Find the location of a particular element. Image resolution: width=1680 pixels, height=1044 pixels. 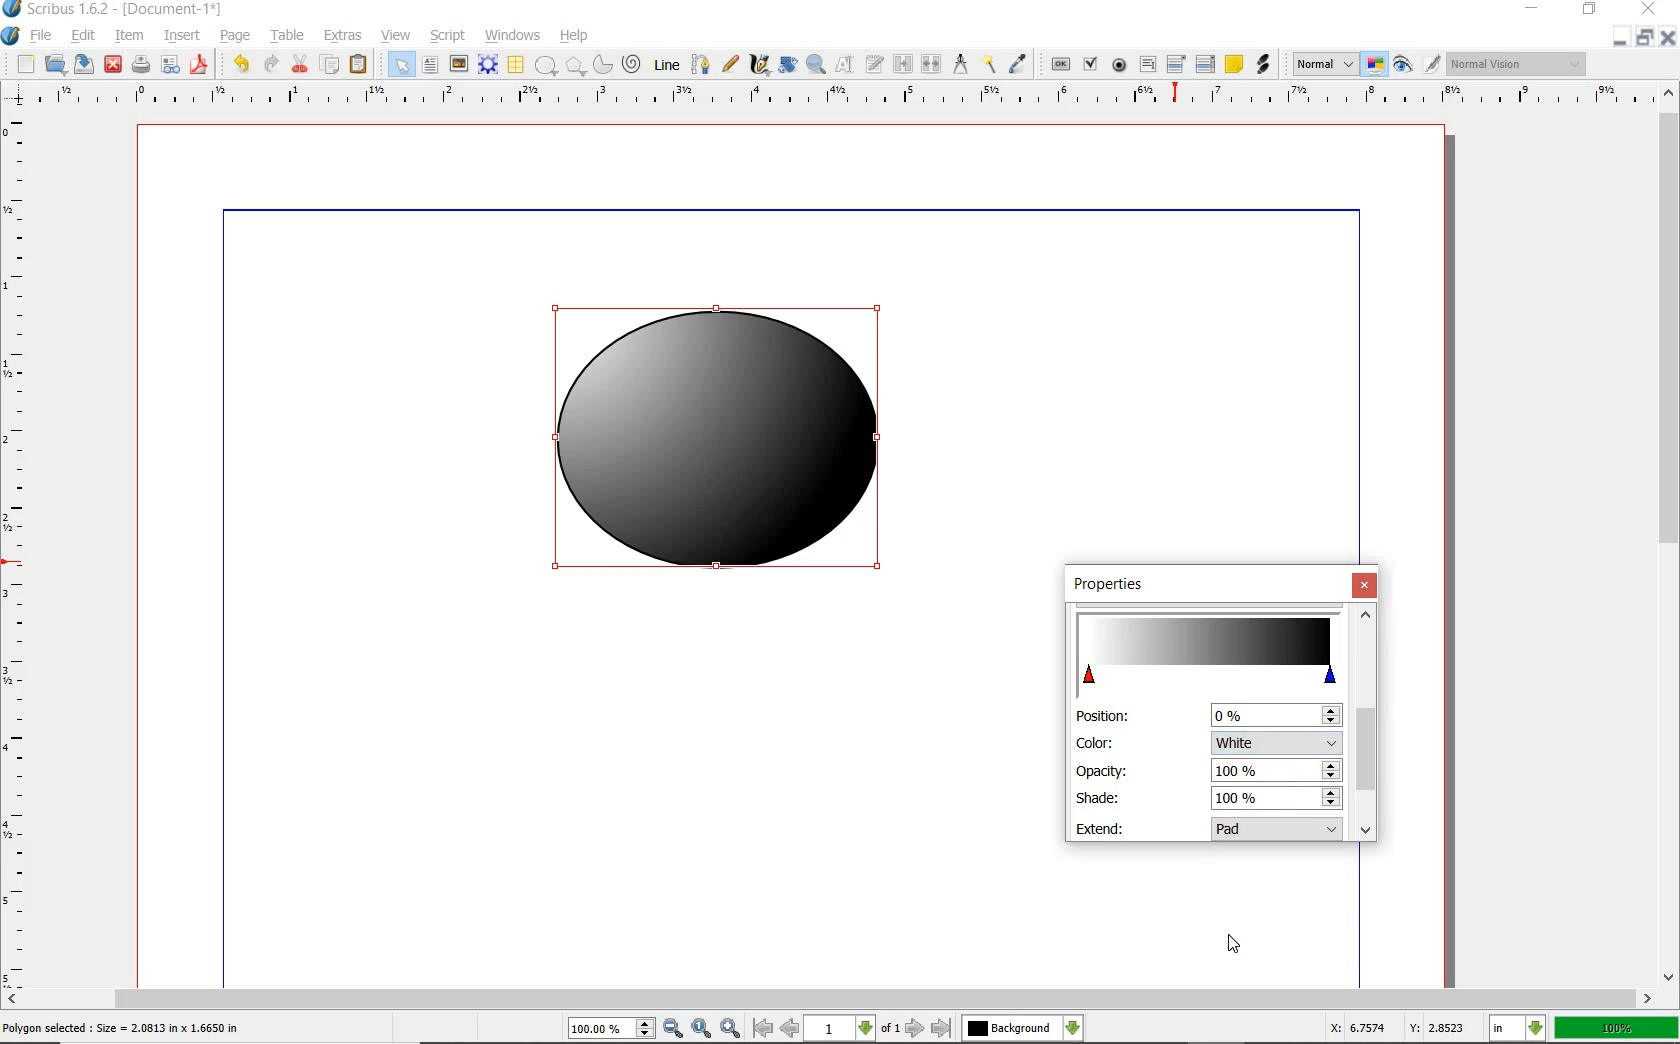

ITEM is located at coordinates (130, 34).